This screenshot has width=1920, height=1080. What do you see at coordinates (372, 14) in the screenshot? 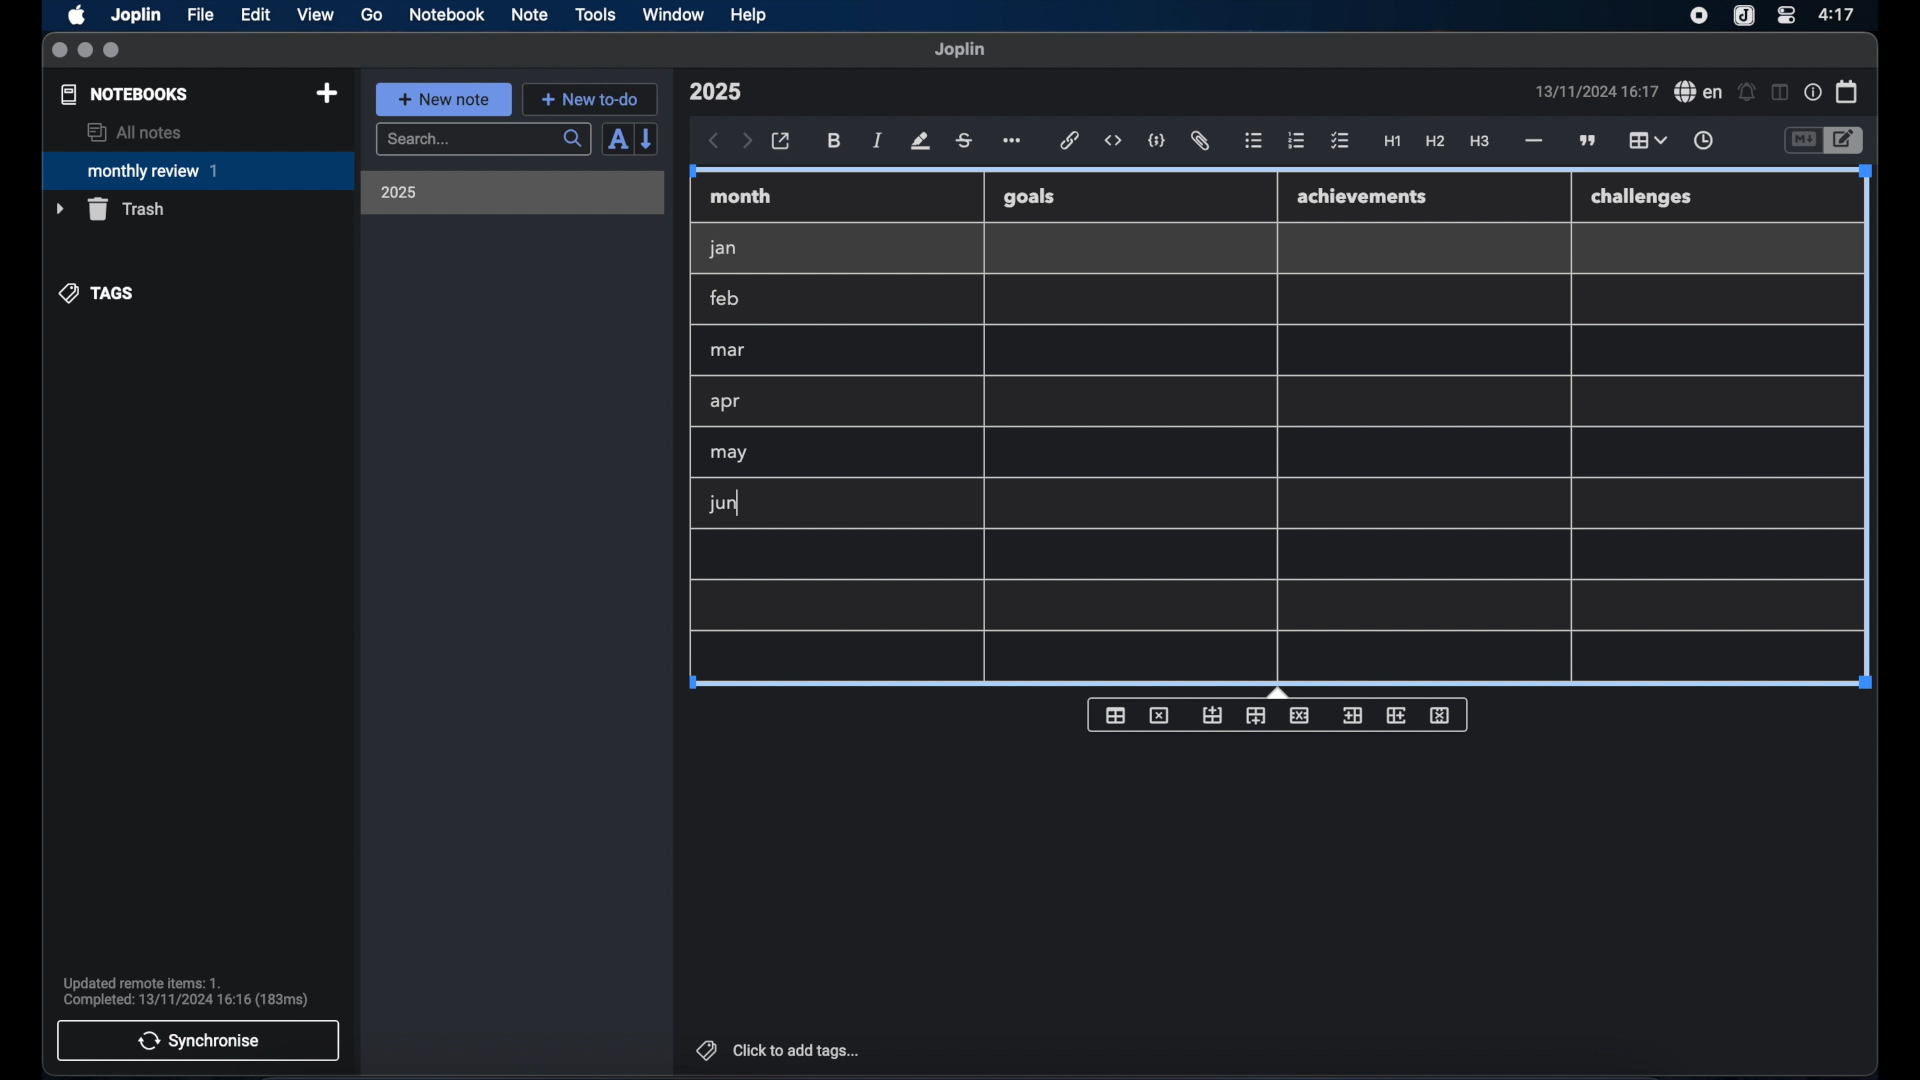
I see `go` at bounding box center [372, 14].